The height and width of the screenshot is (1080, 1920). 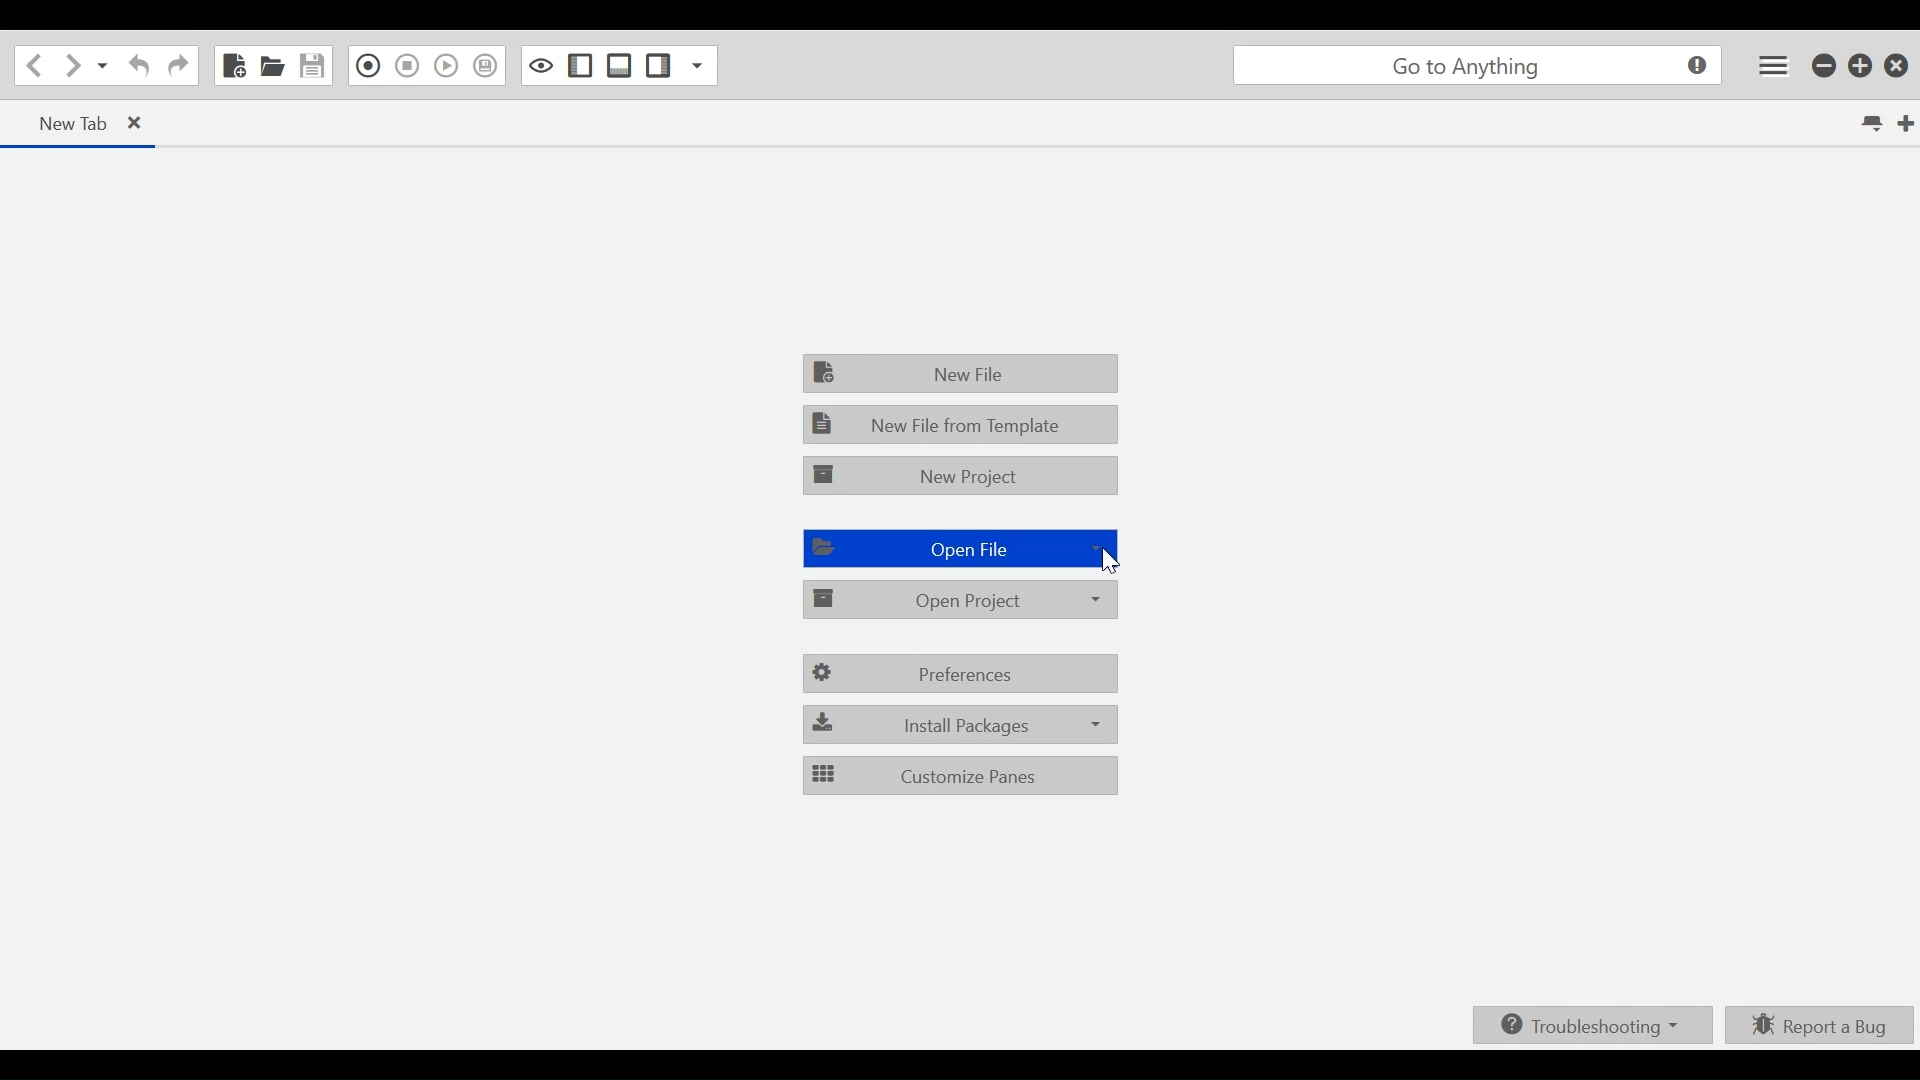 What do you see at coordinates (658, 66) in the screenshot?
I see `Show/Hide Right Pane ` at bounding box center [658, 66].